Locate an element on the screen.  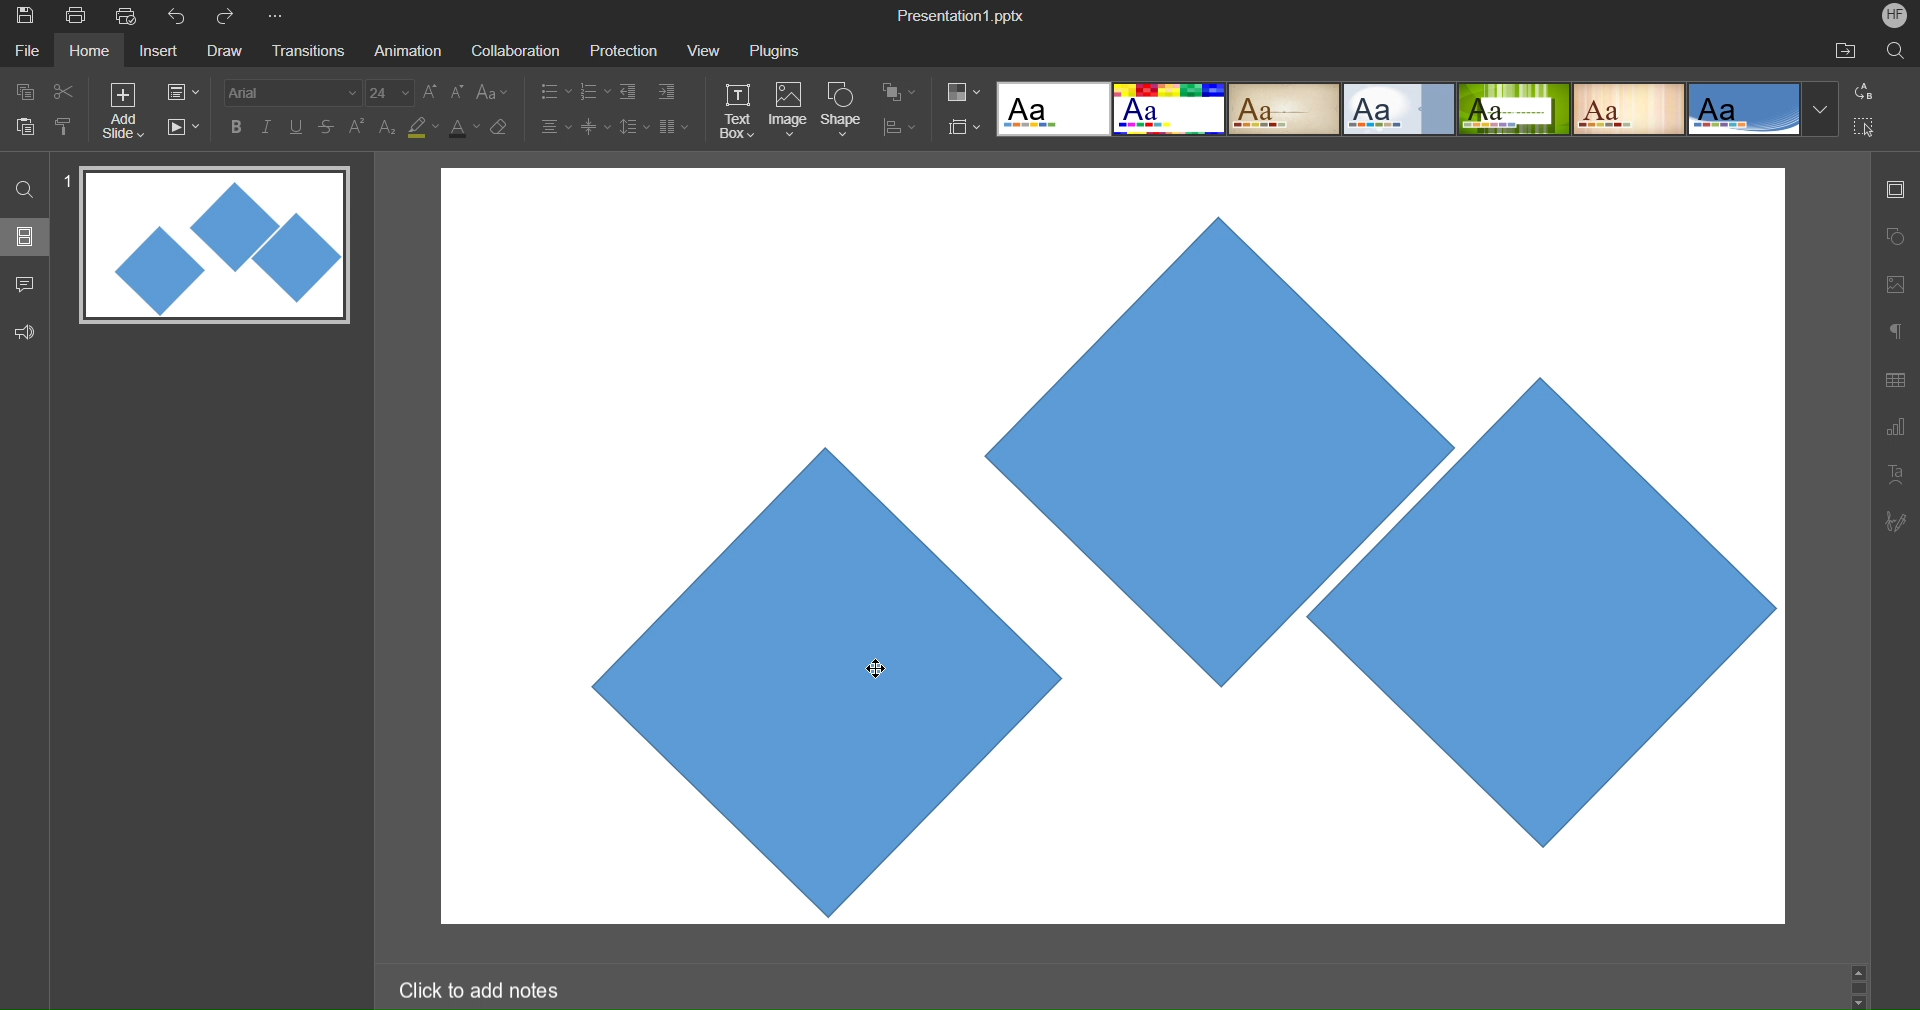
Color is located at coordinates (964, 92).